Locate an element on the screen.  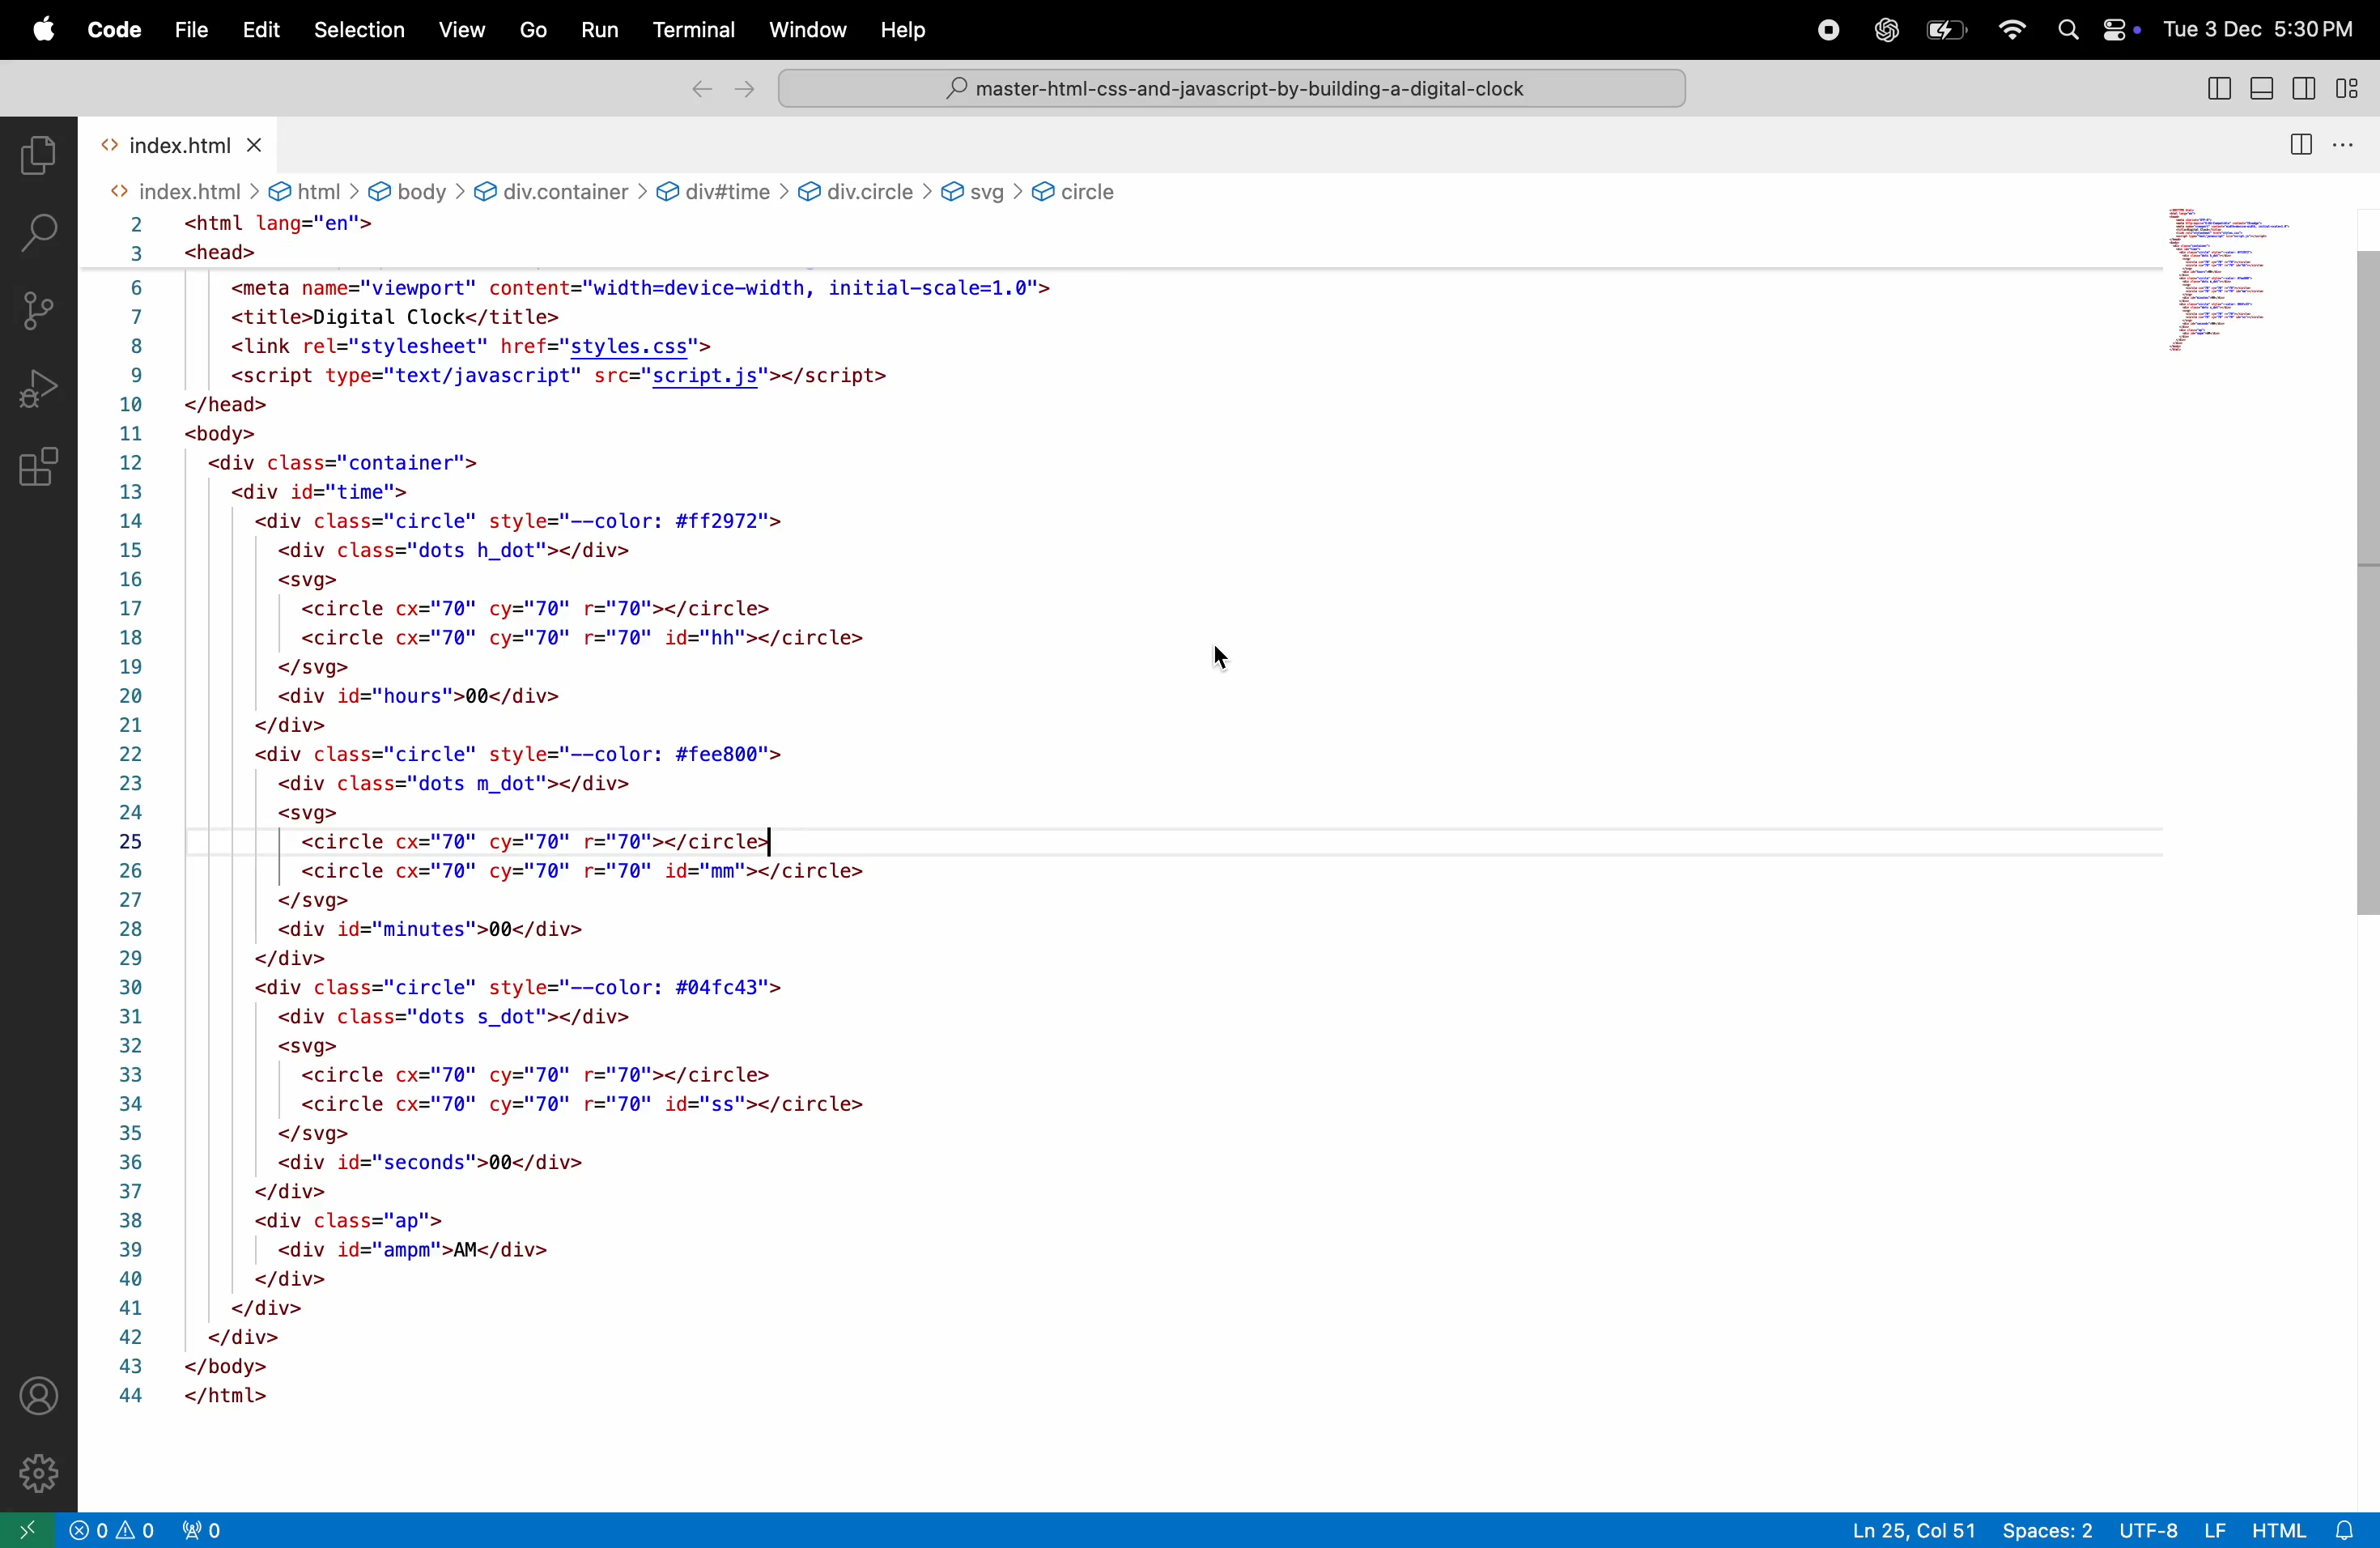
Scroll bar is located at coordinates (2363, 594).